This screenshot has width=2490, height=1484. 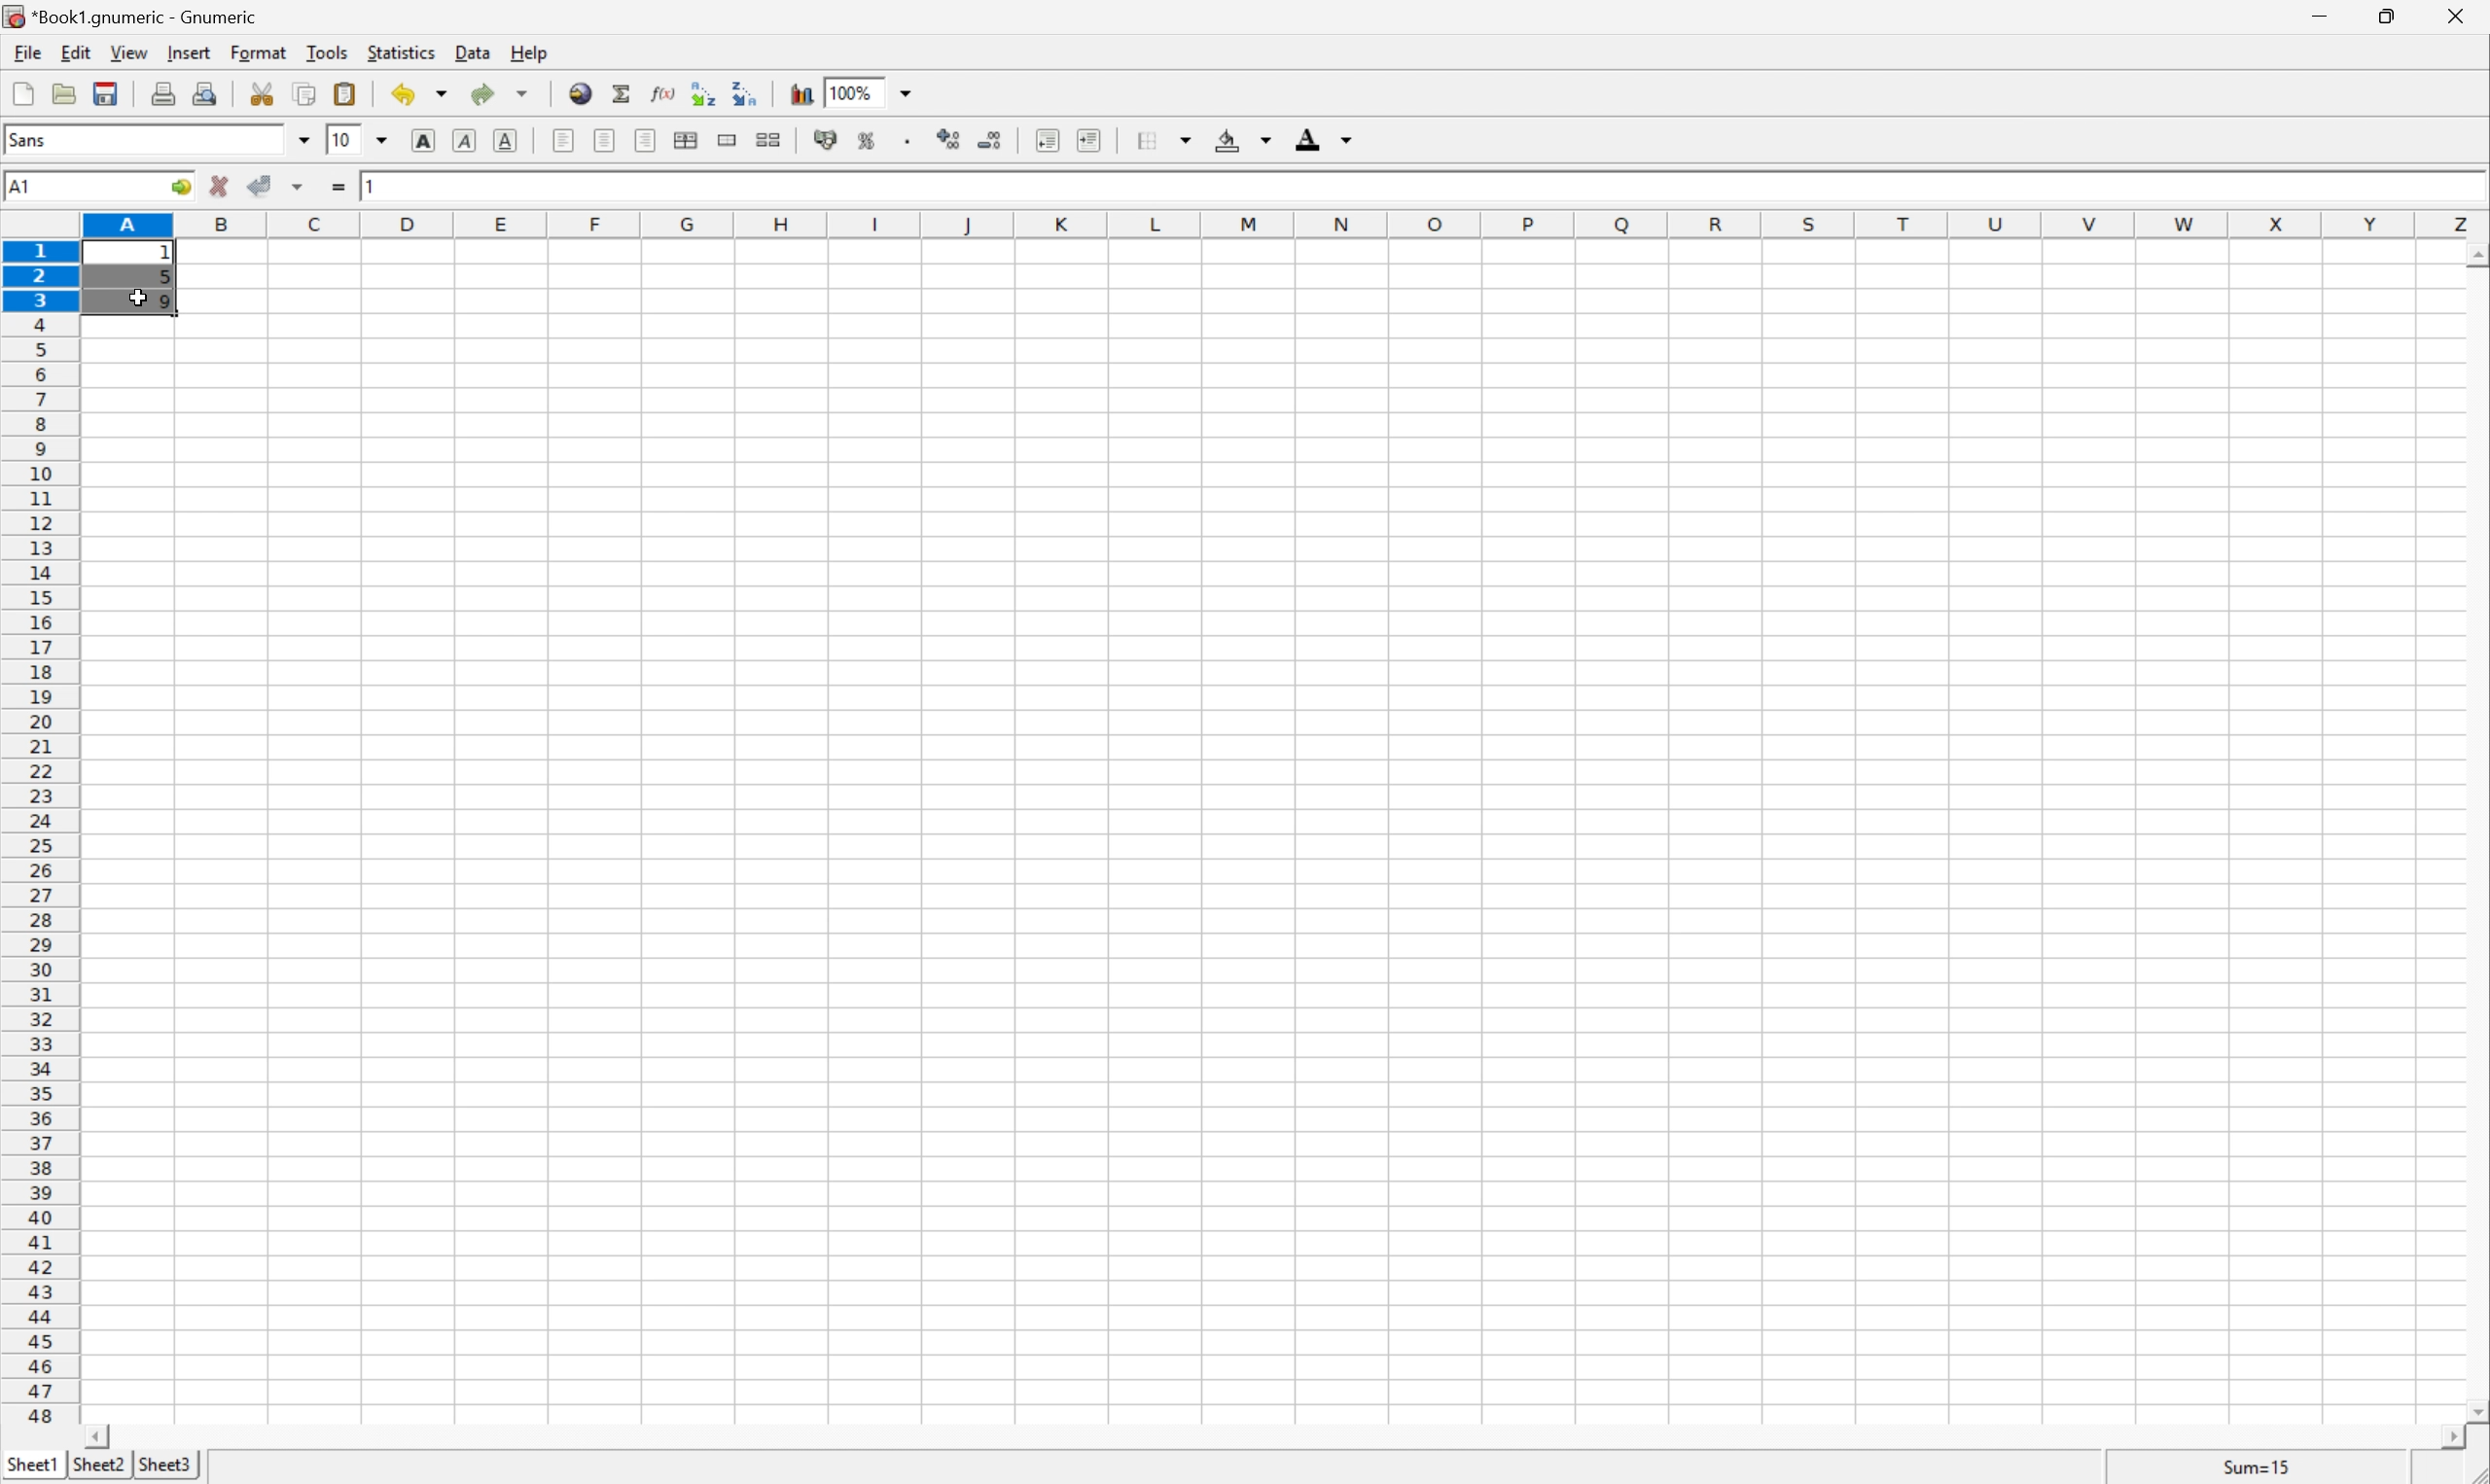 What do you see at coordinates (800, 91) in the screenshot?
I see `insert chart` at bounding box center [800, 91].